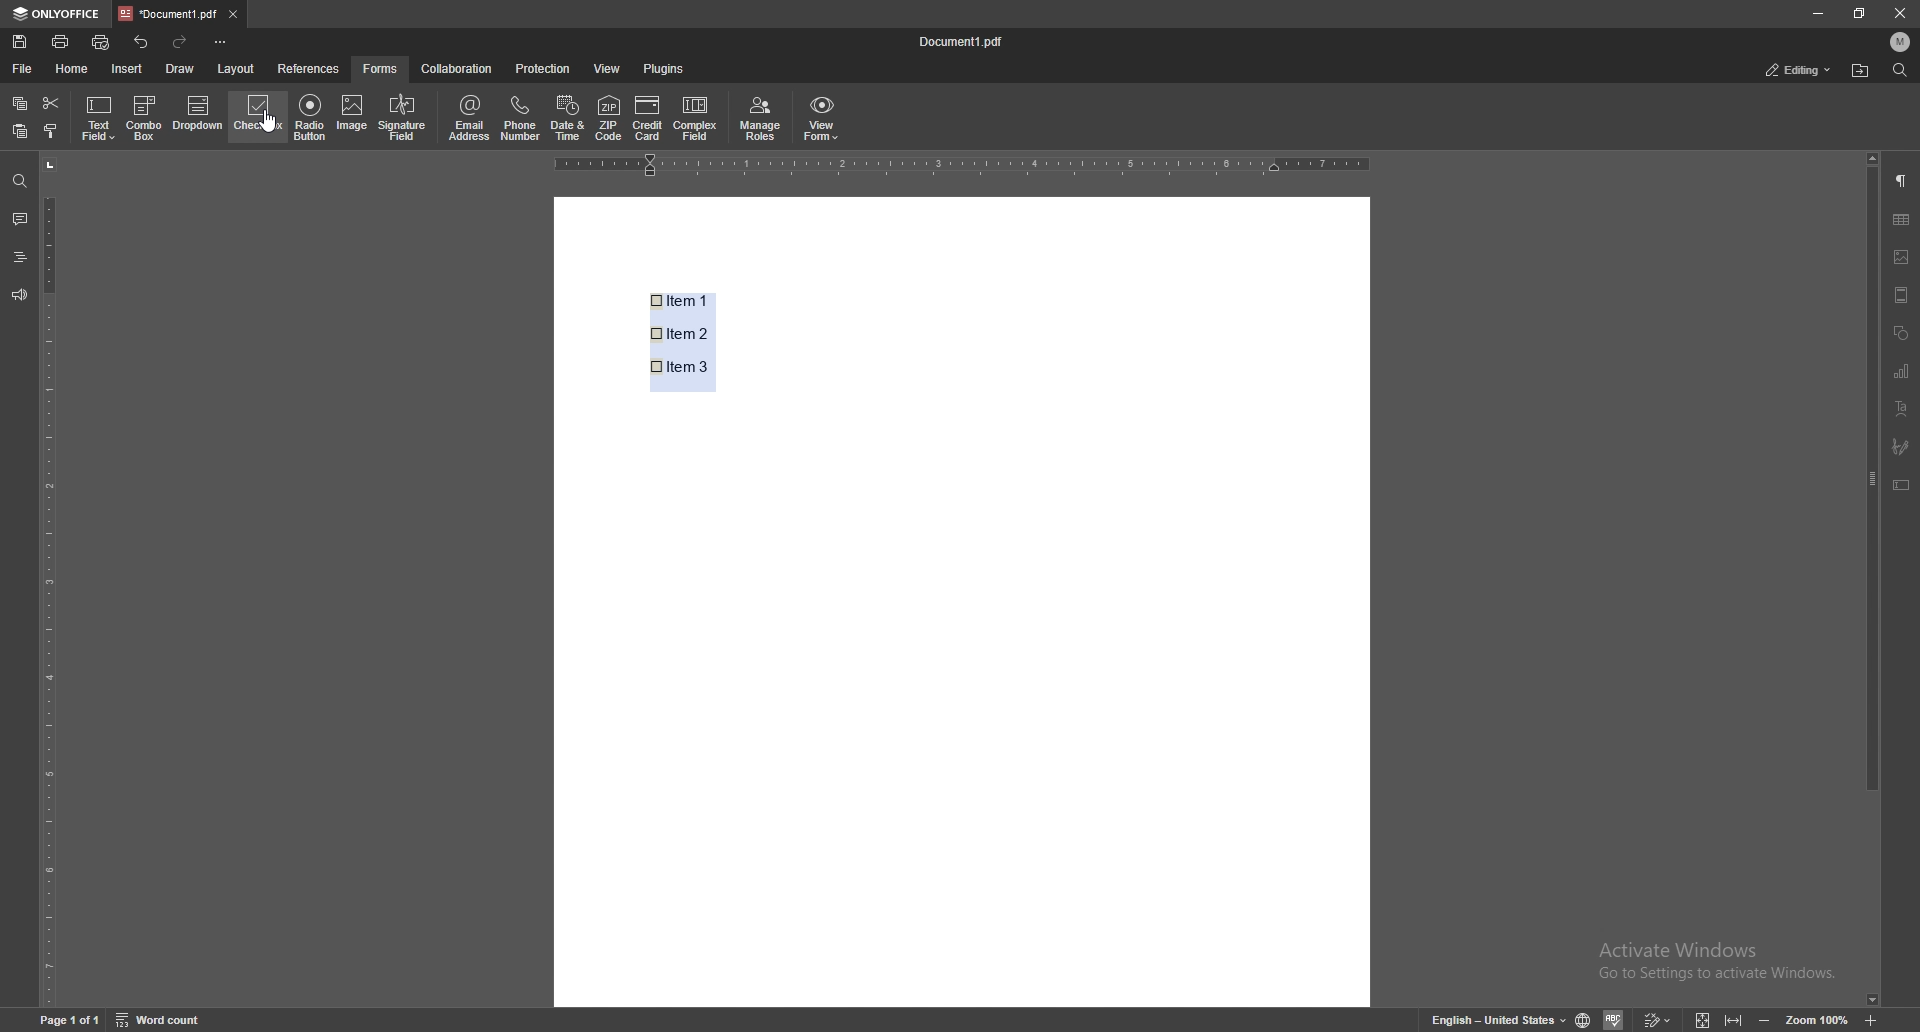  Describe the element at coordinates (144, 119) in the screenshot. I see `combo box` at that location.